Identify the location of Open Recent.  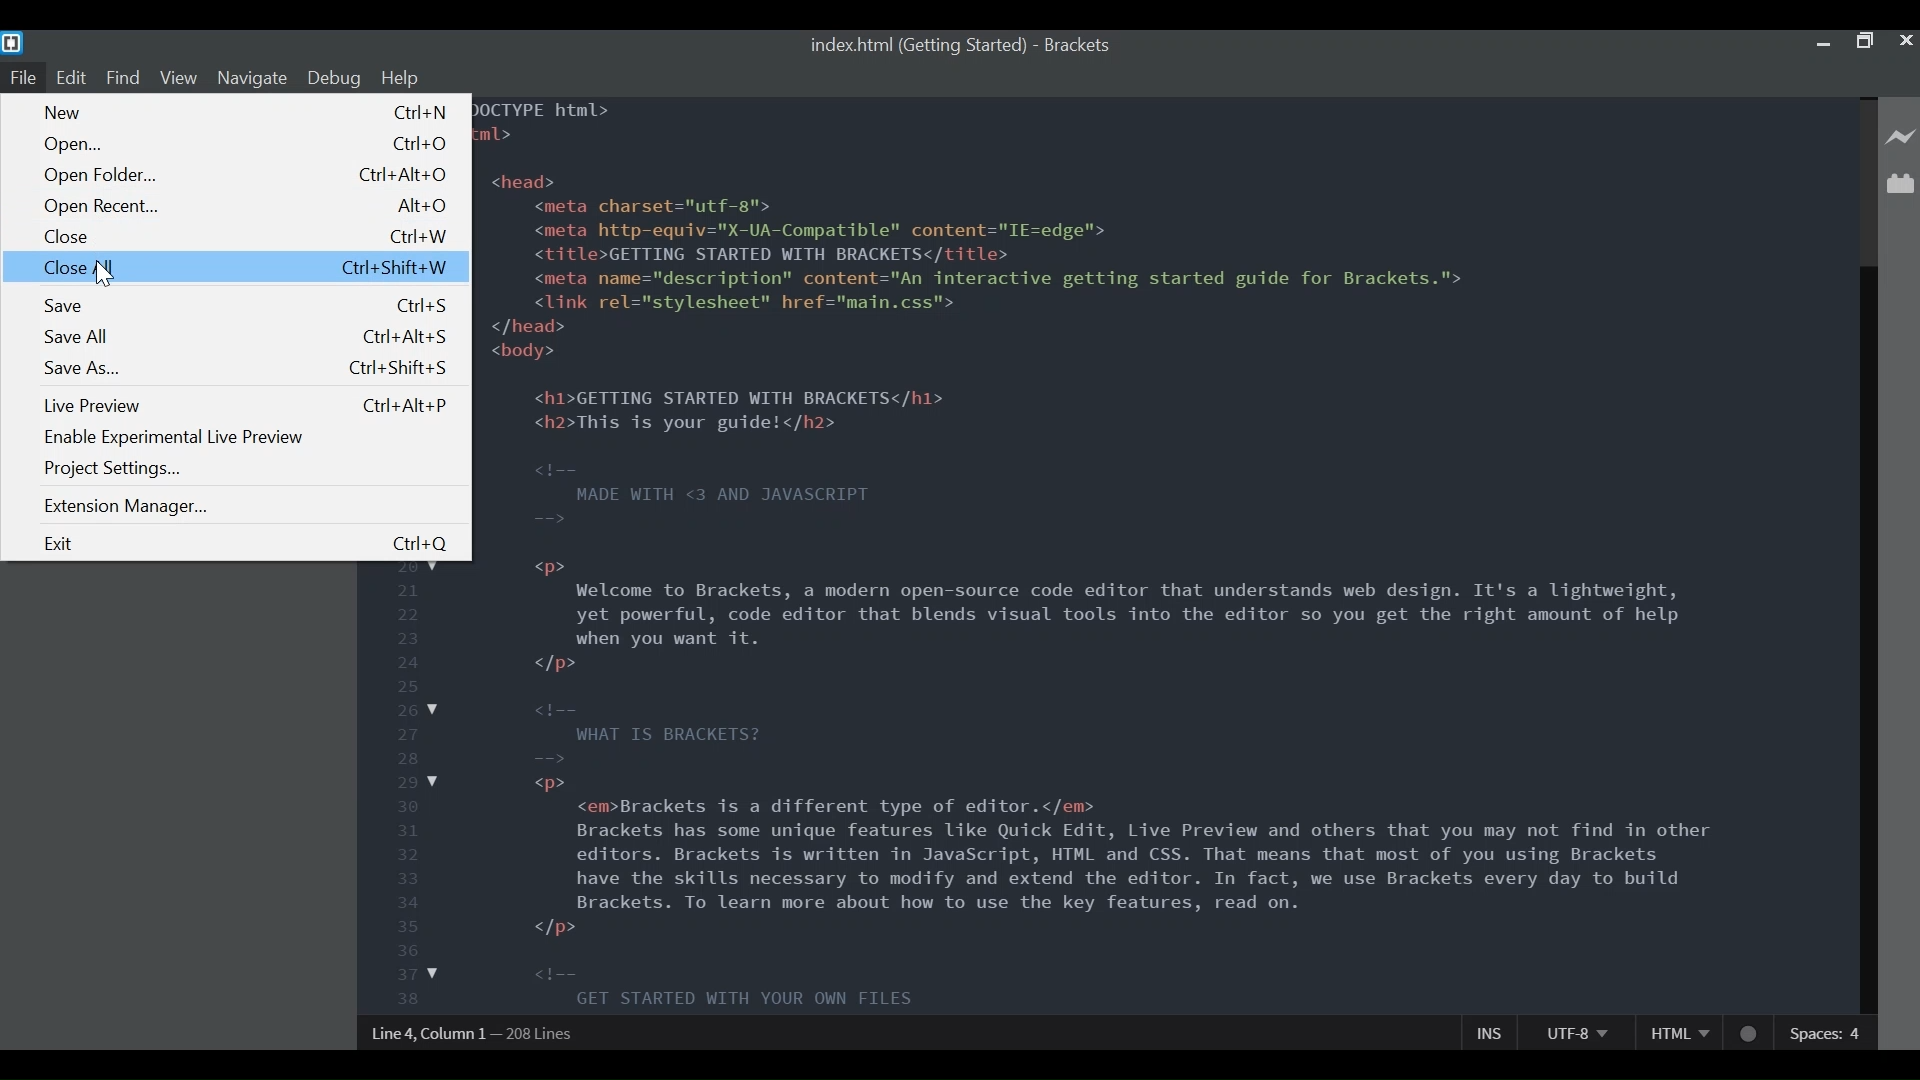
(245, 208).